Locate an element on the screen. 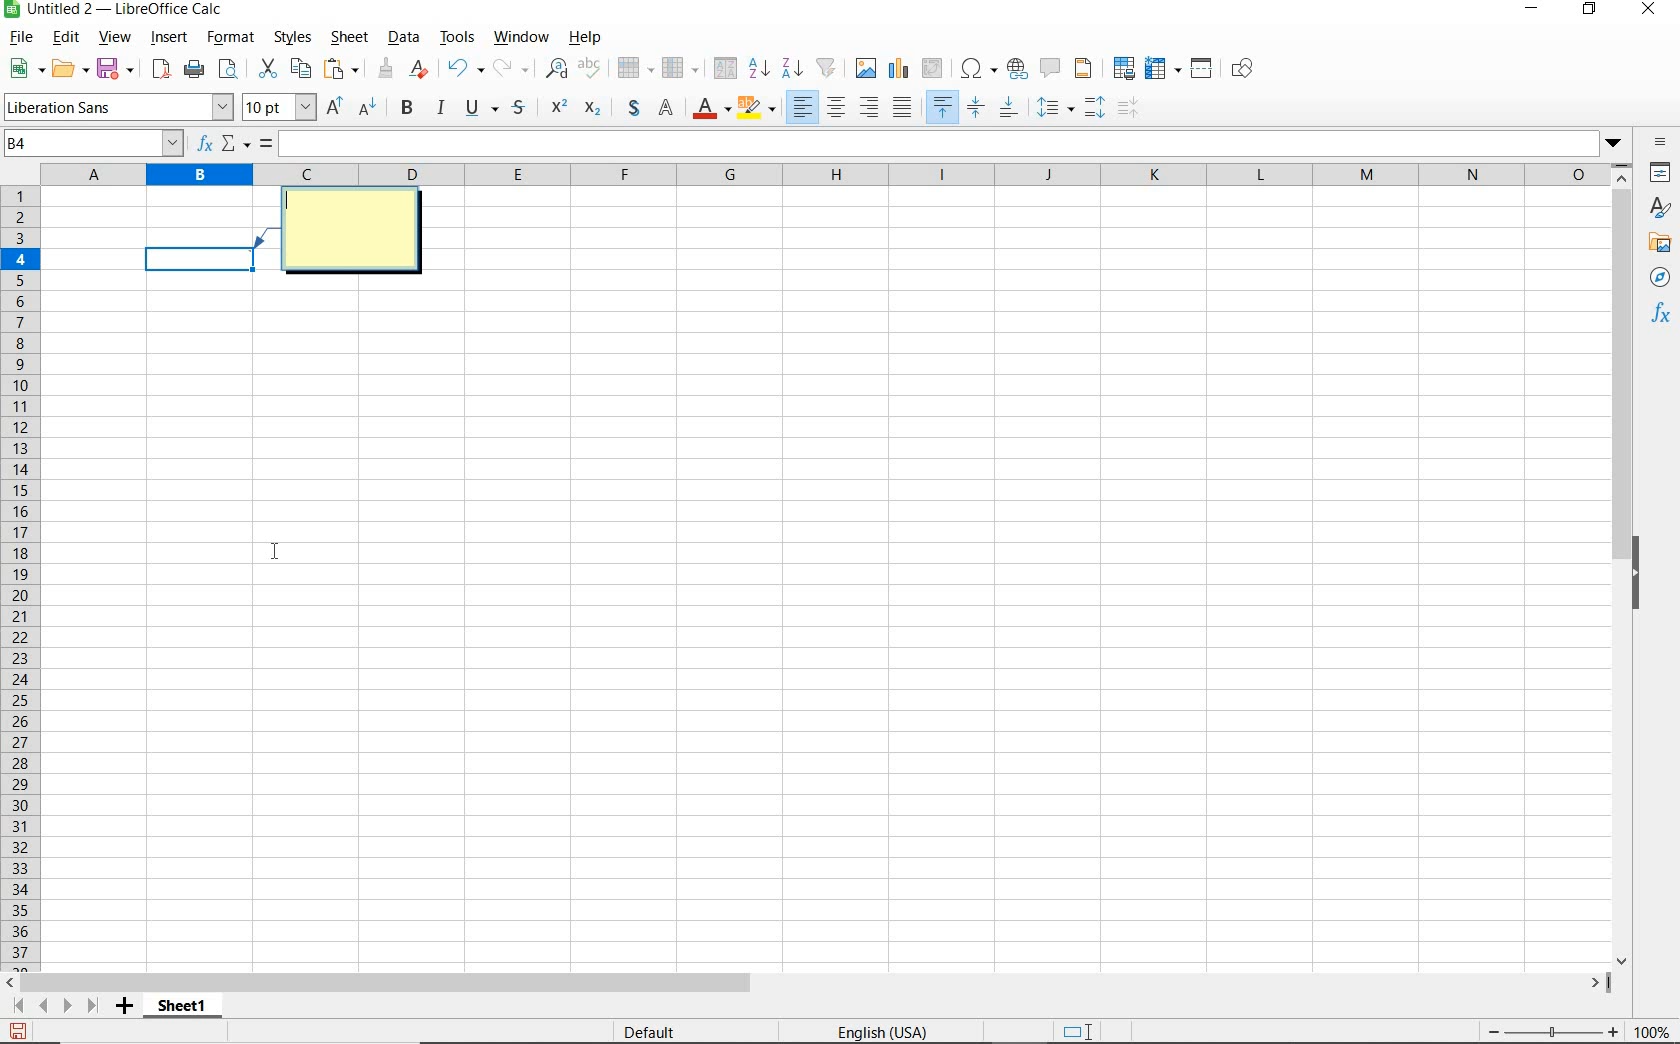  print is located at coordinates (195, 69).